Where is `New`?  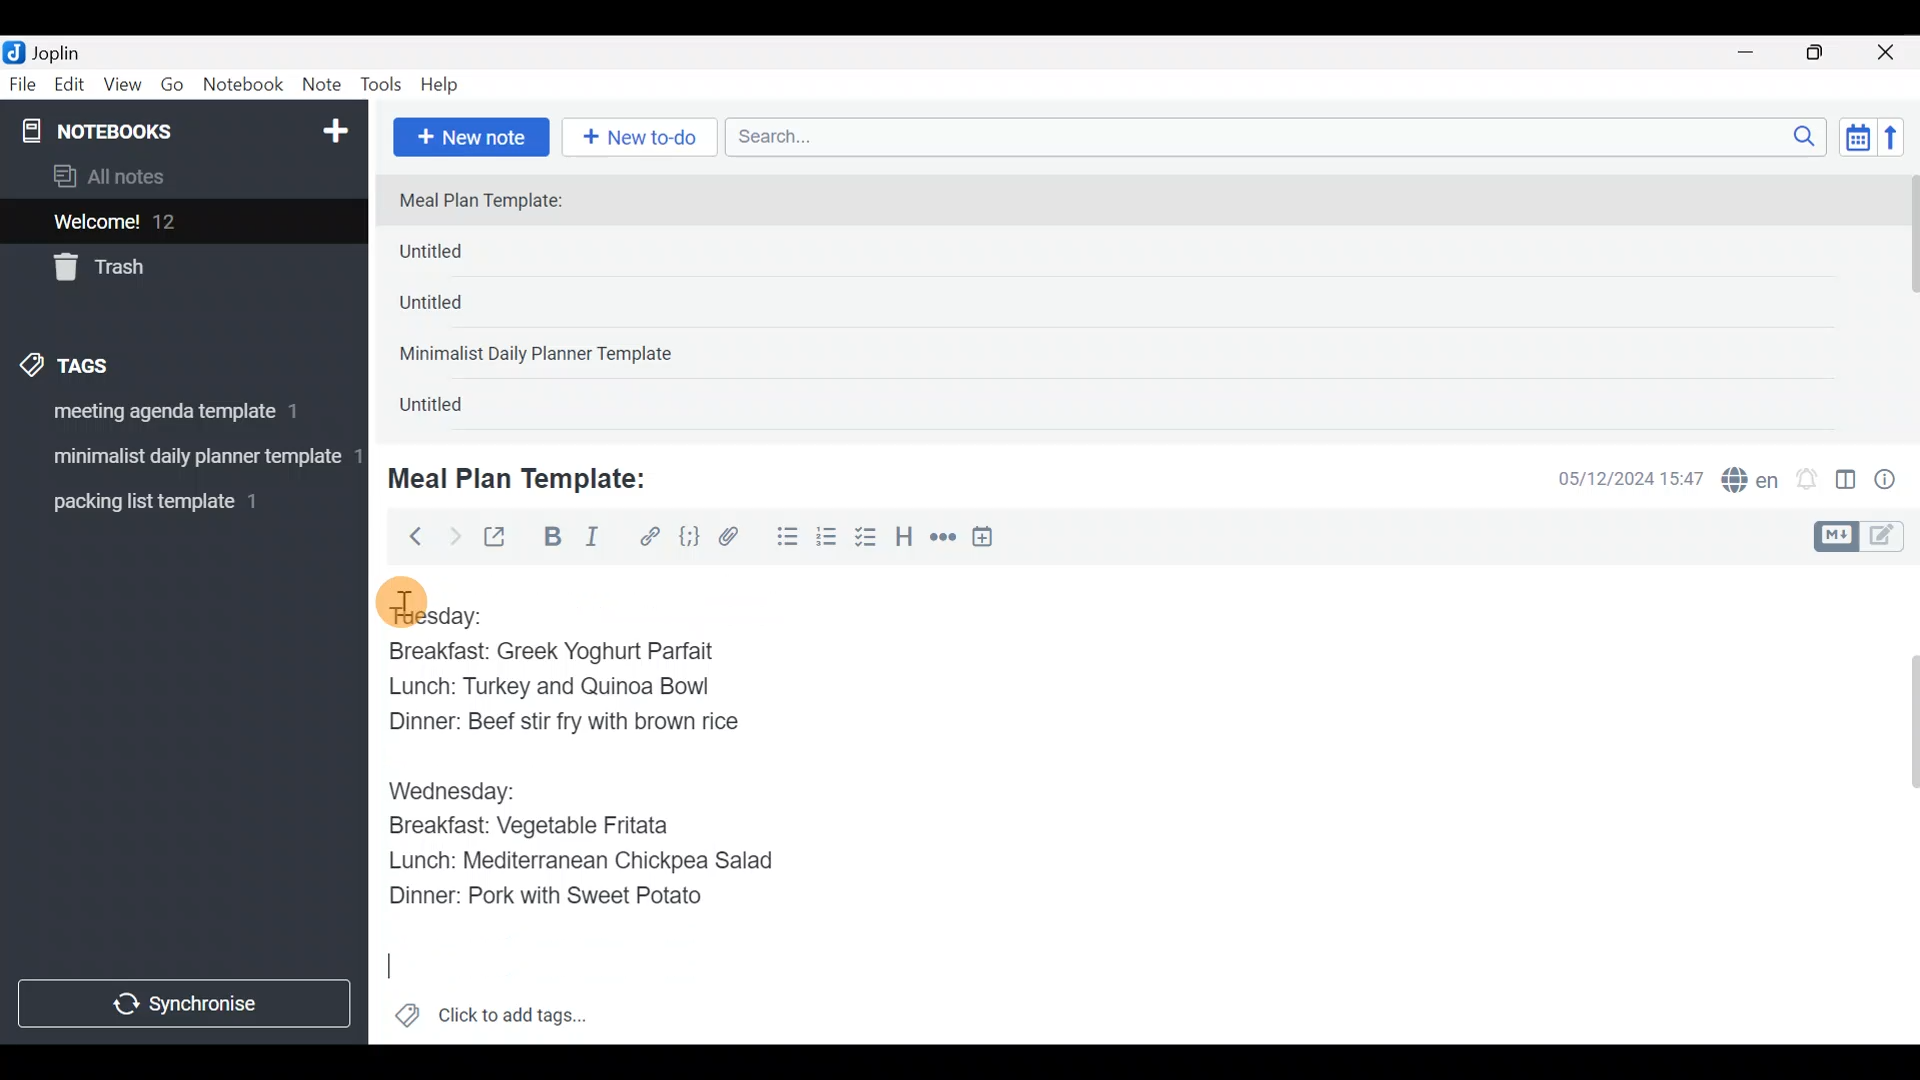 New is located at coordinates (334, 127).